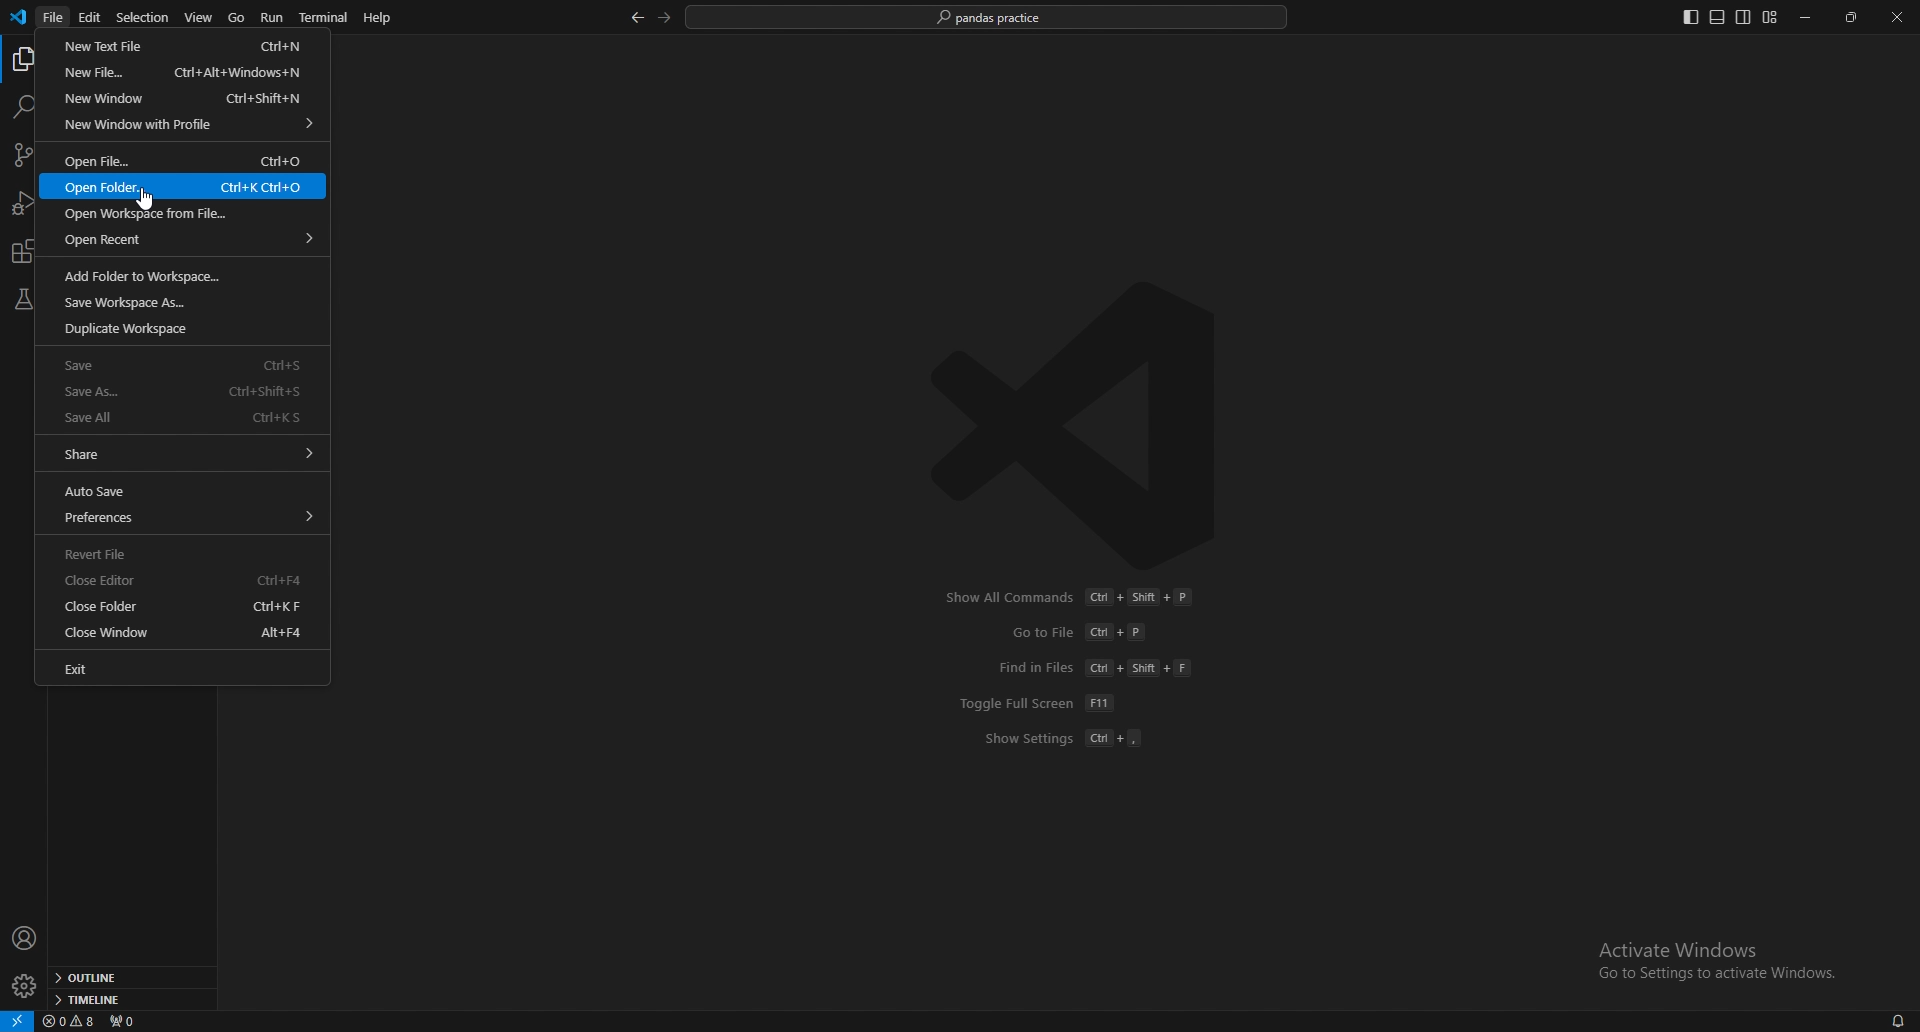  I want to click on cursor, so click(146, 203).